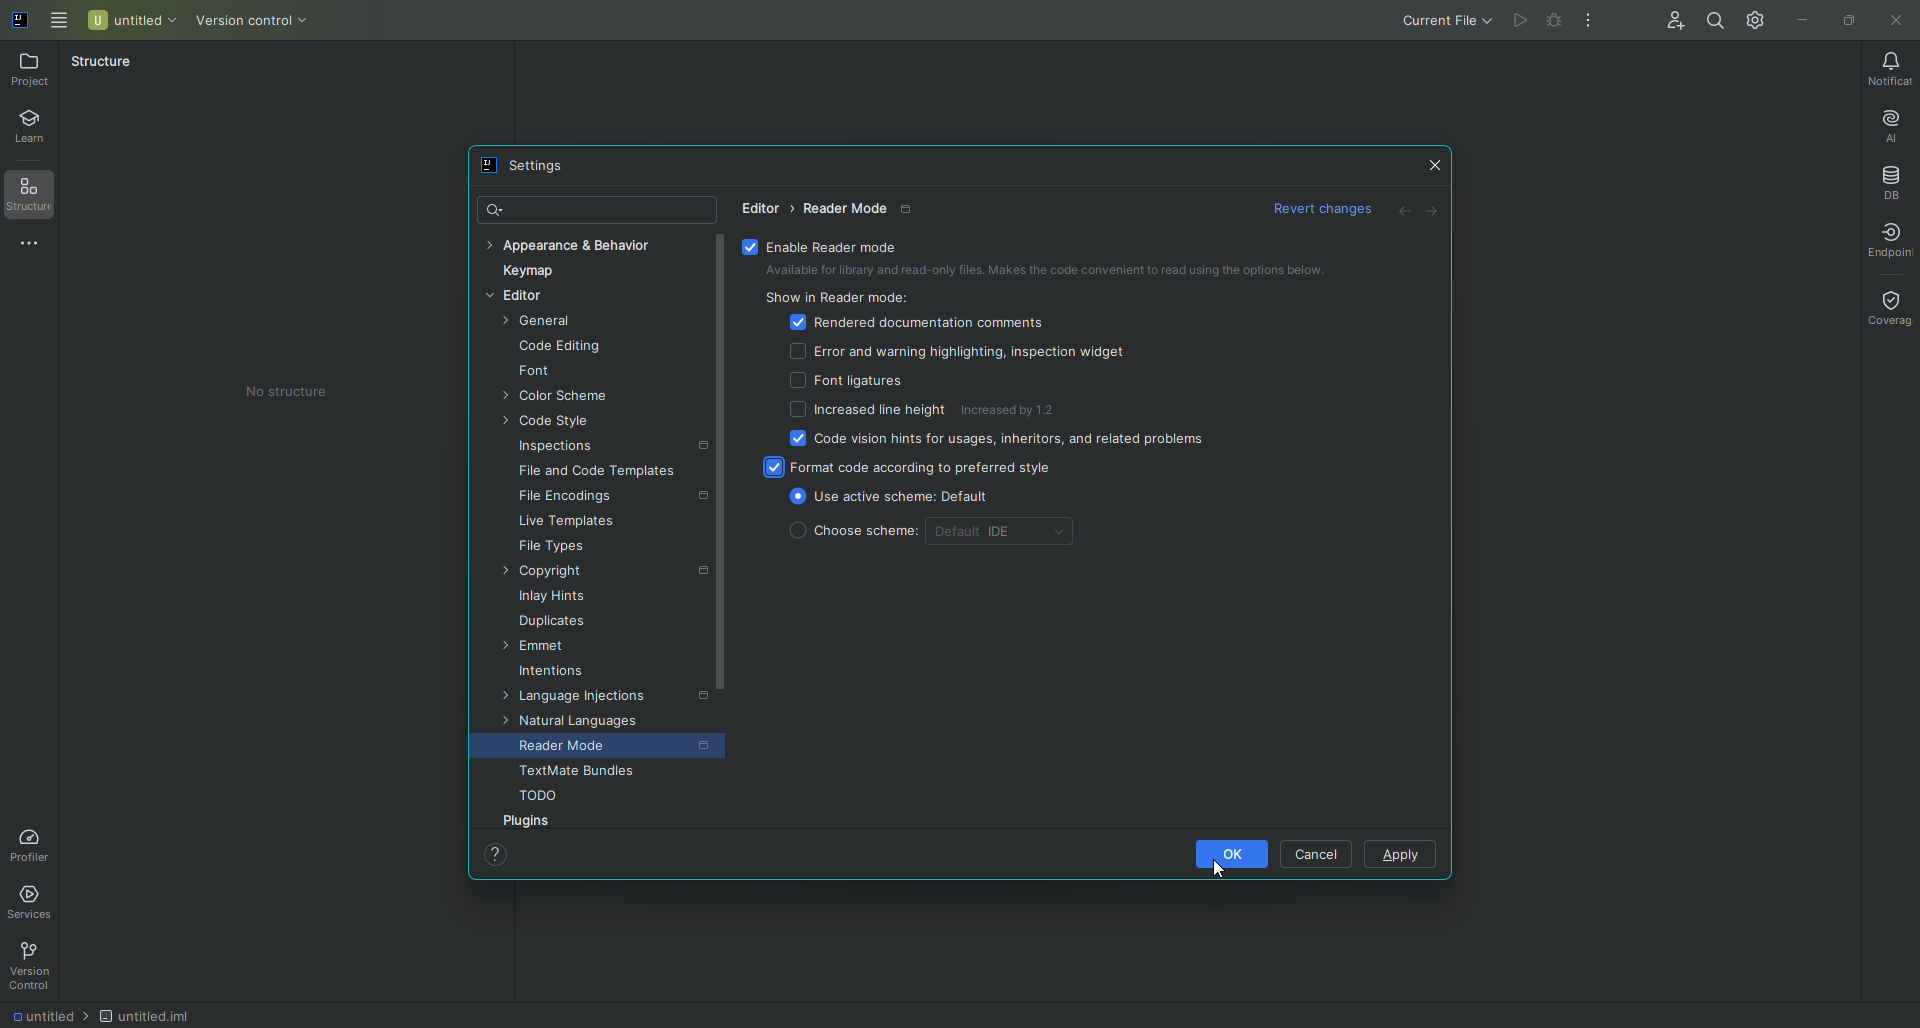 This screenshot has width=1920, height=1028. Describe the element at coordinates (1016, 408) in the screenshot. I see `Increased by 1.2` at that location.